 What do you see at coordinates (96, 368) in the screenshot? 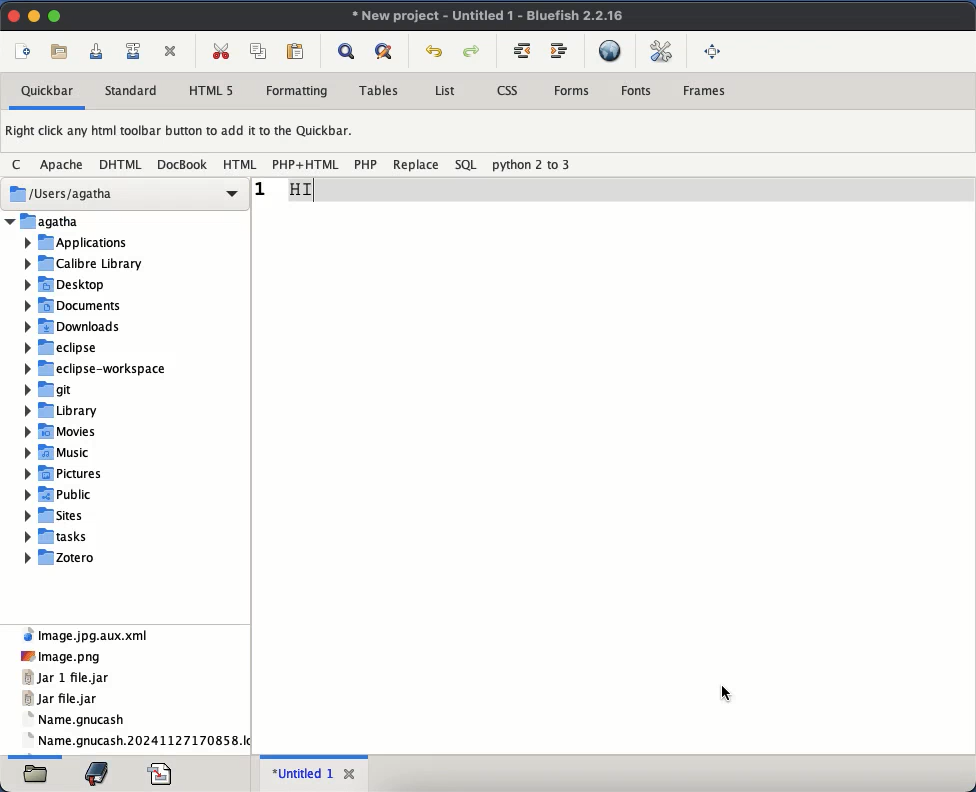
I see `eclipse-workspace` at bounding box center [96, 368].